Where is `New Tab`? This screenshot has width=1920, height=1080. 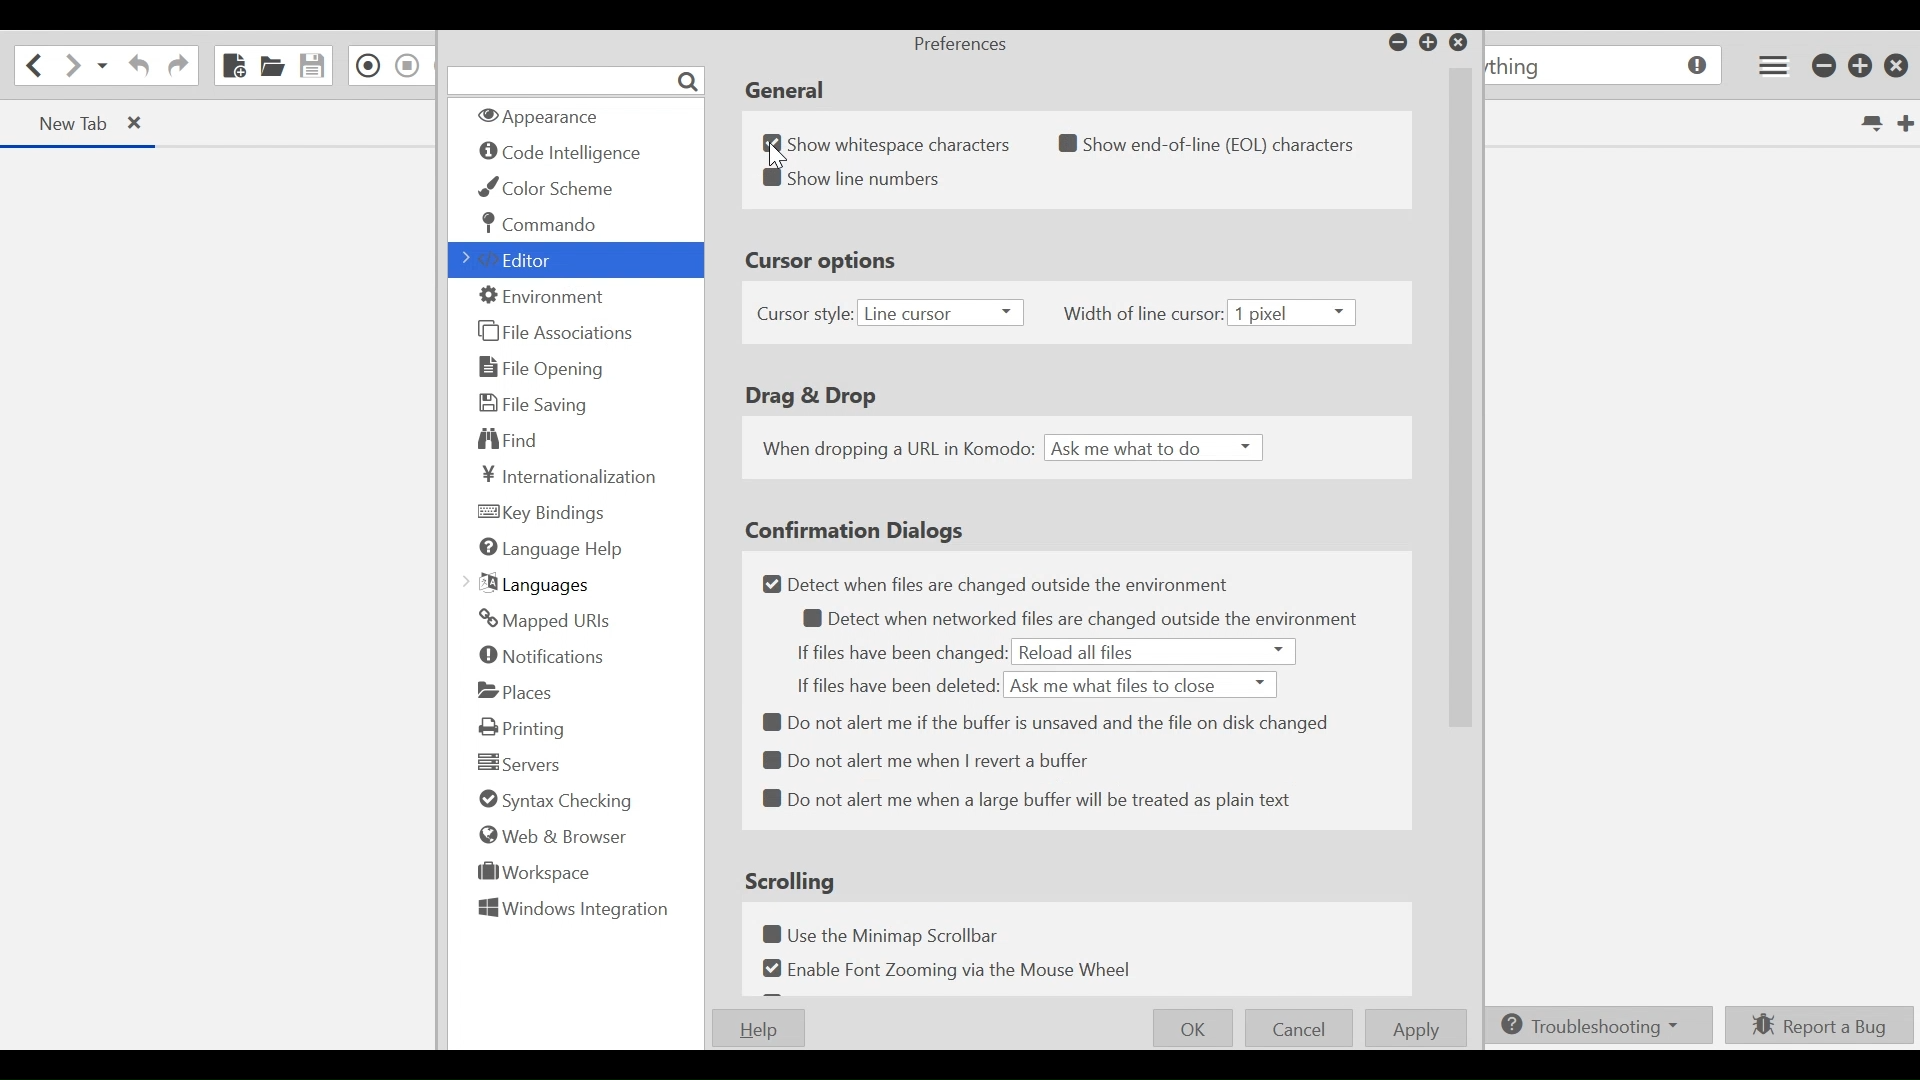
New Tab is located at coordinates (1905, 121).